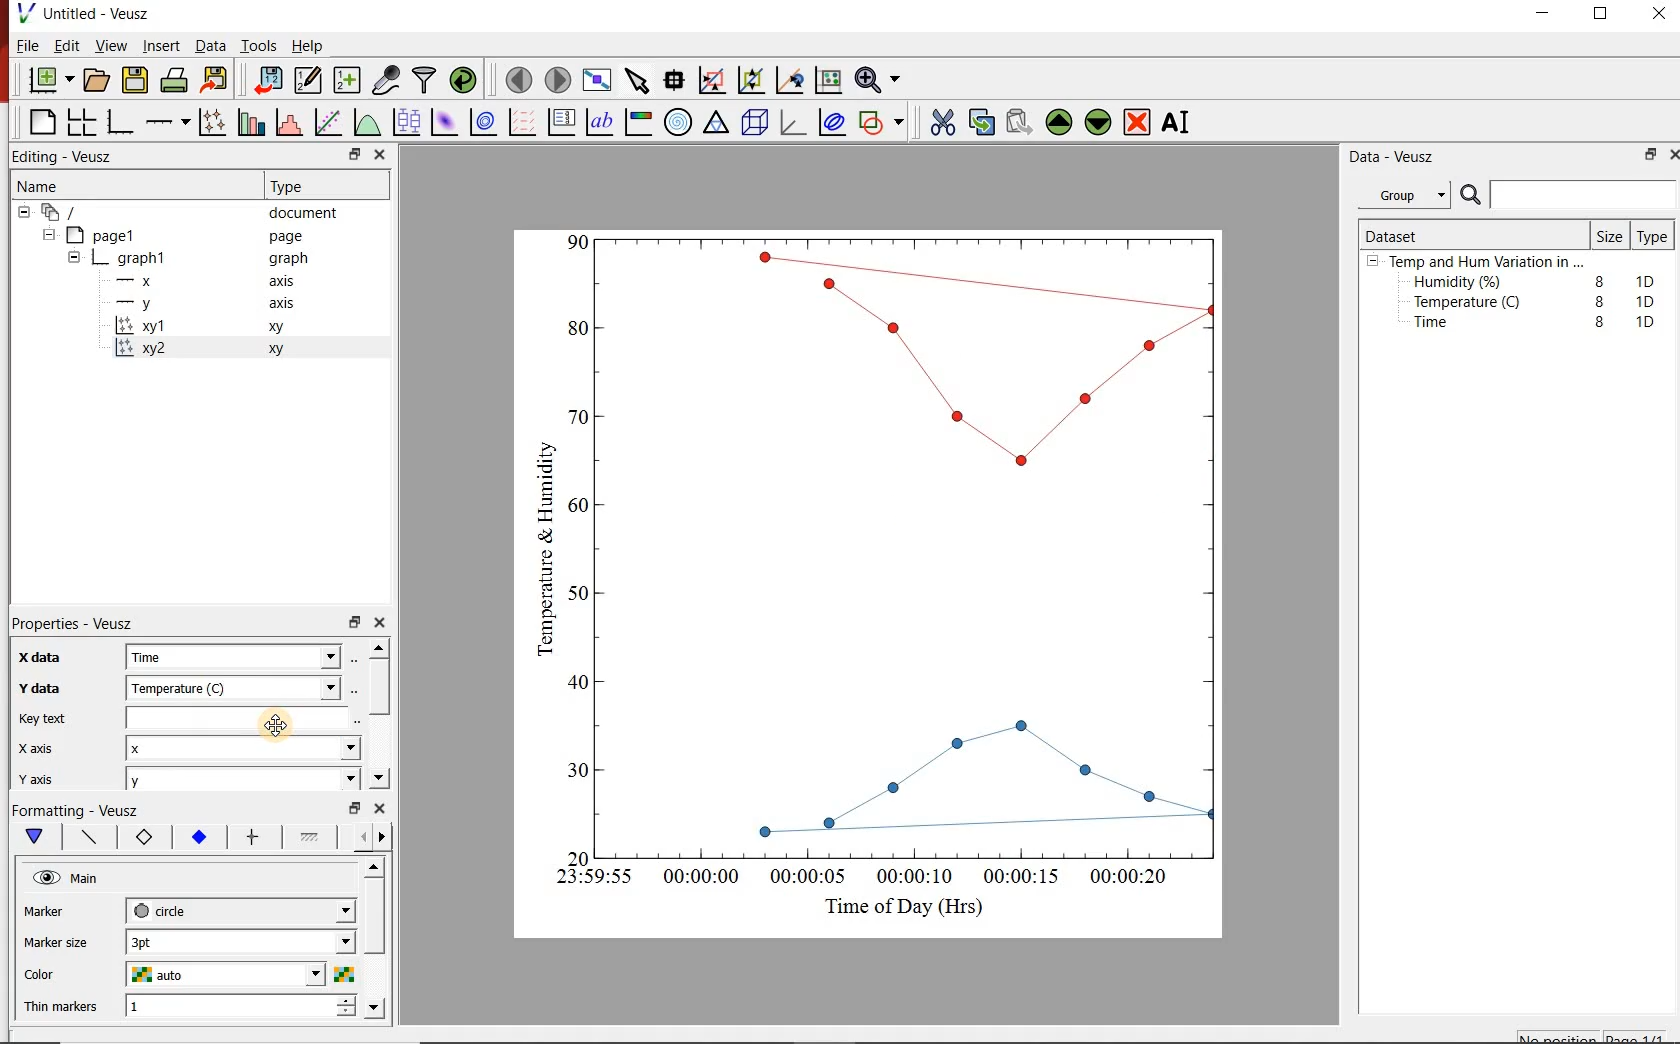 The width and height of the screenshot is (1680, 1044). I want to click on print the document, so click(175, 83).